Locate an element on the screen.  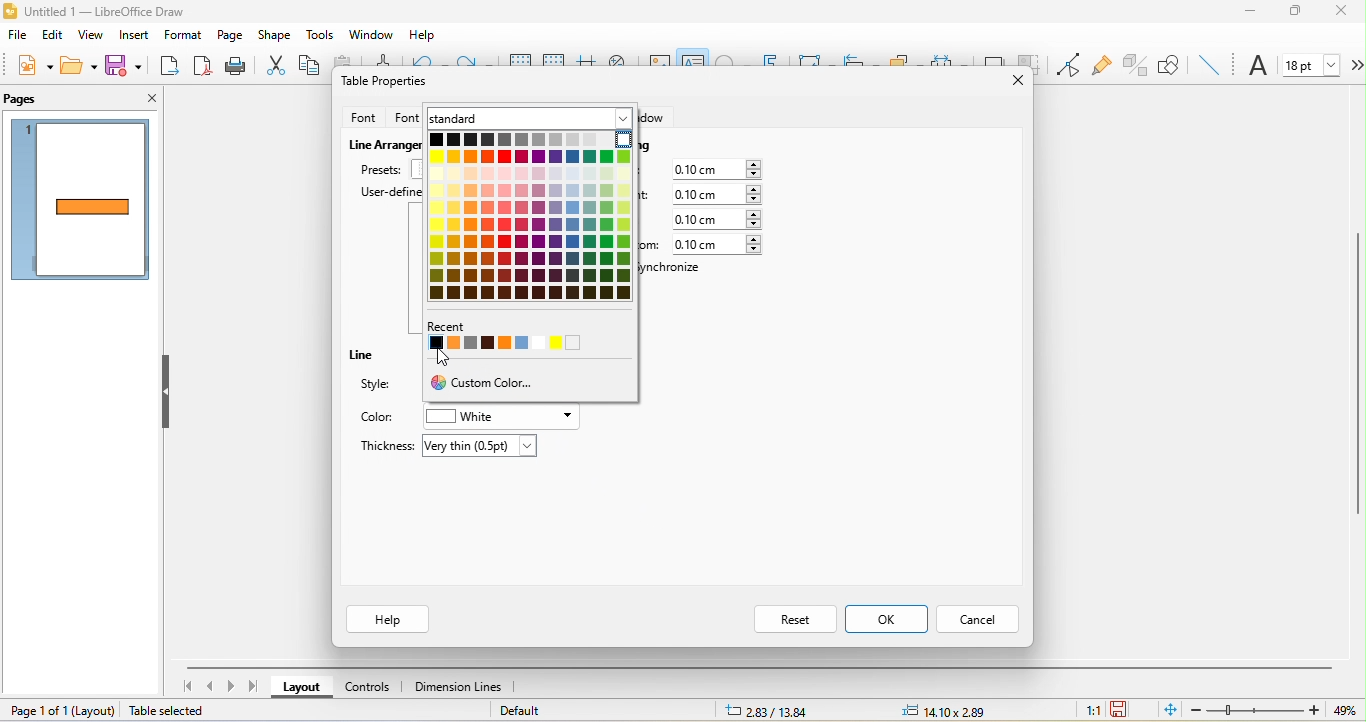
more options is located at coordinates (1357, 65).